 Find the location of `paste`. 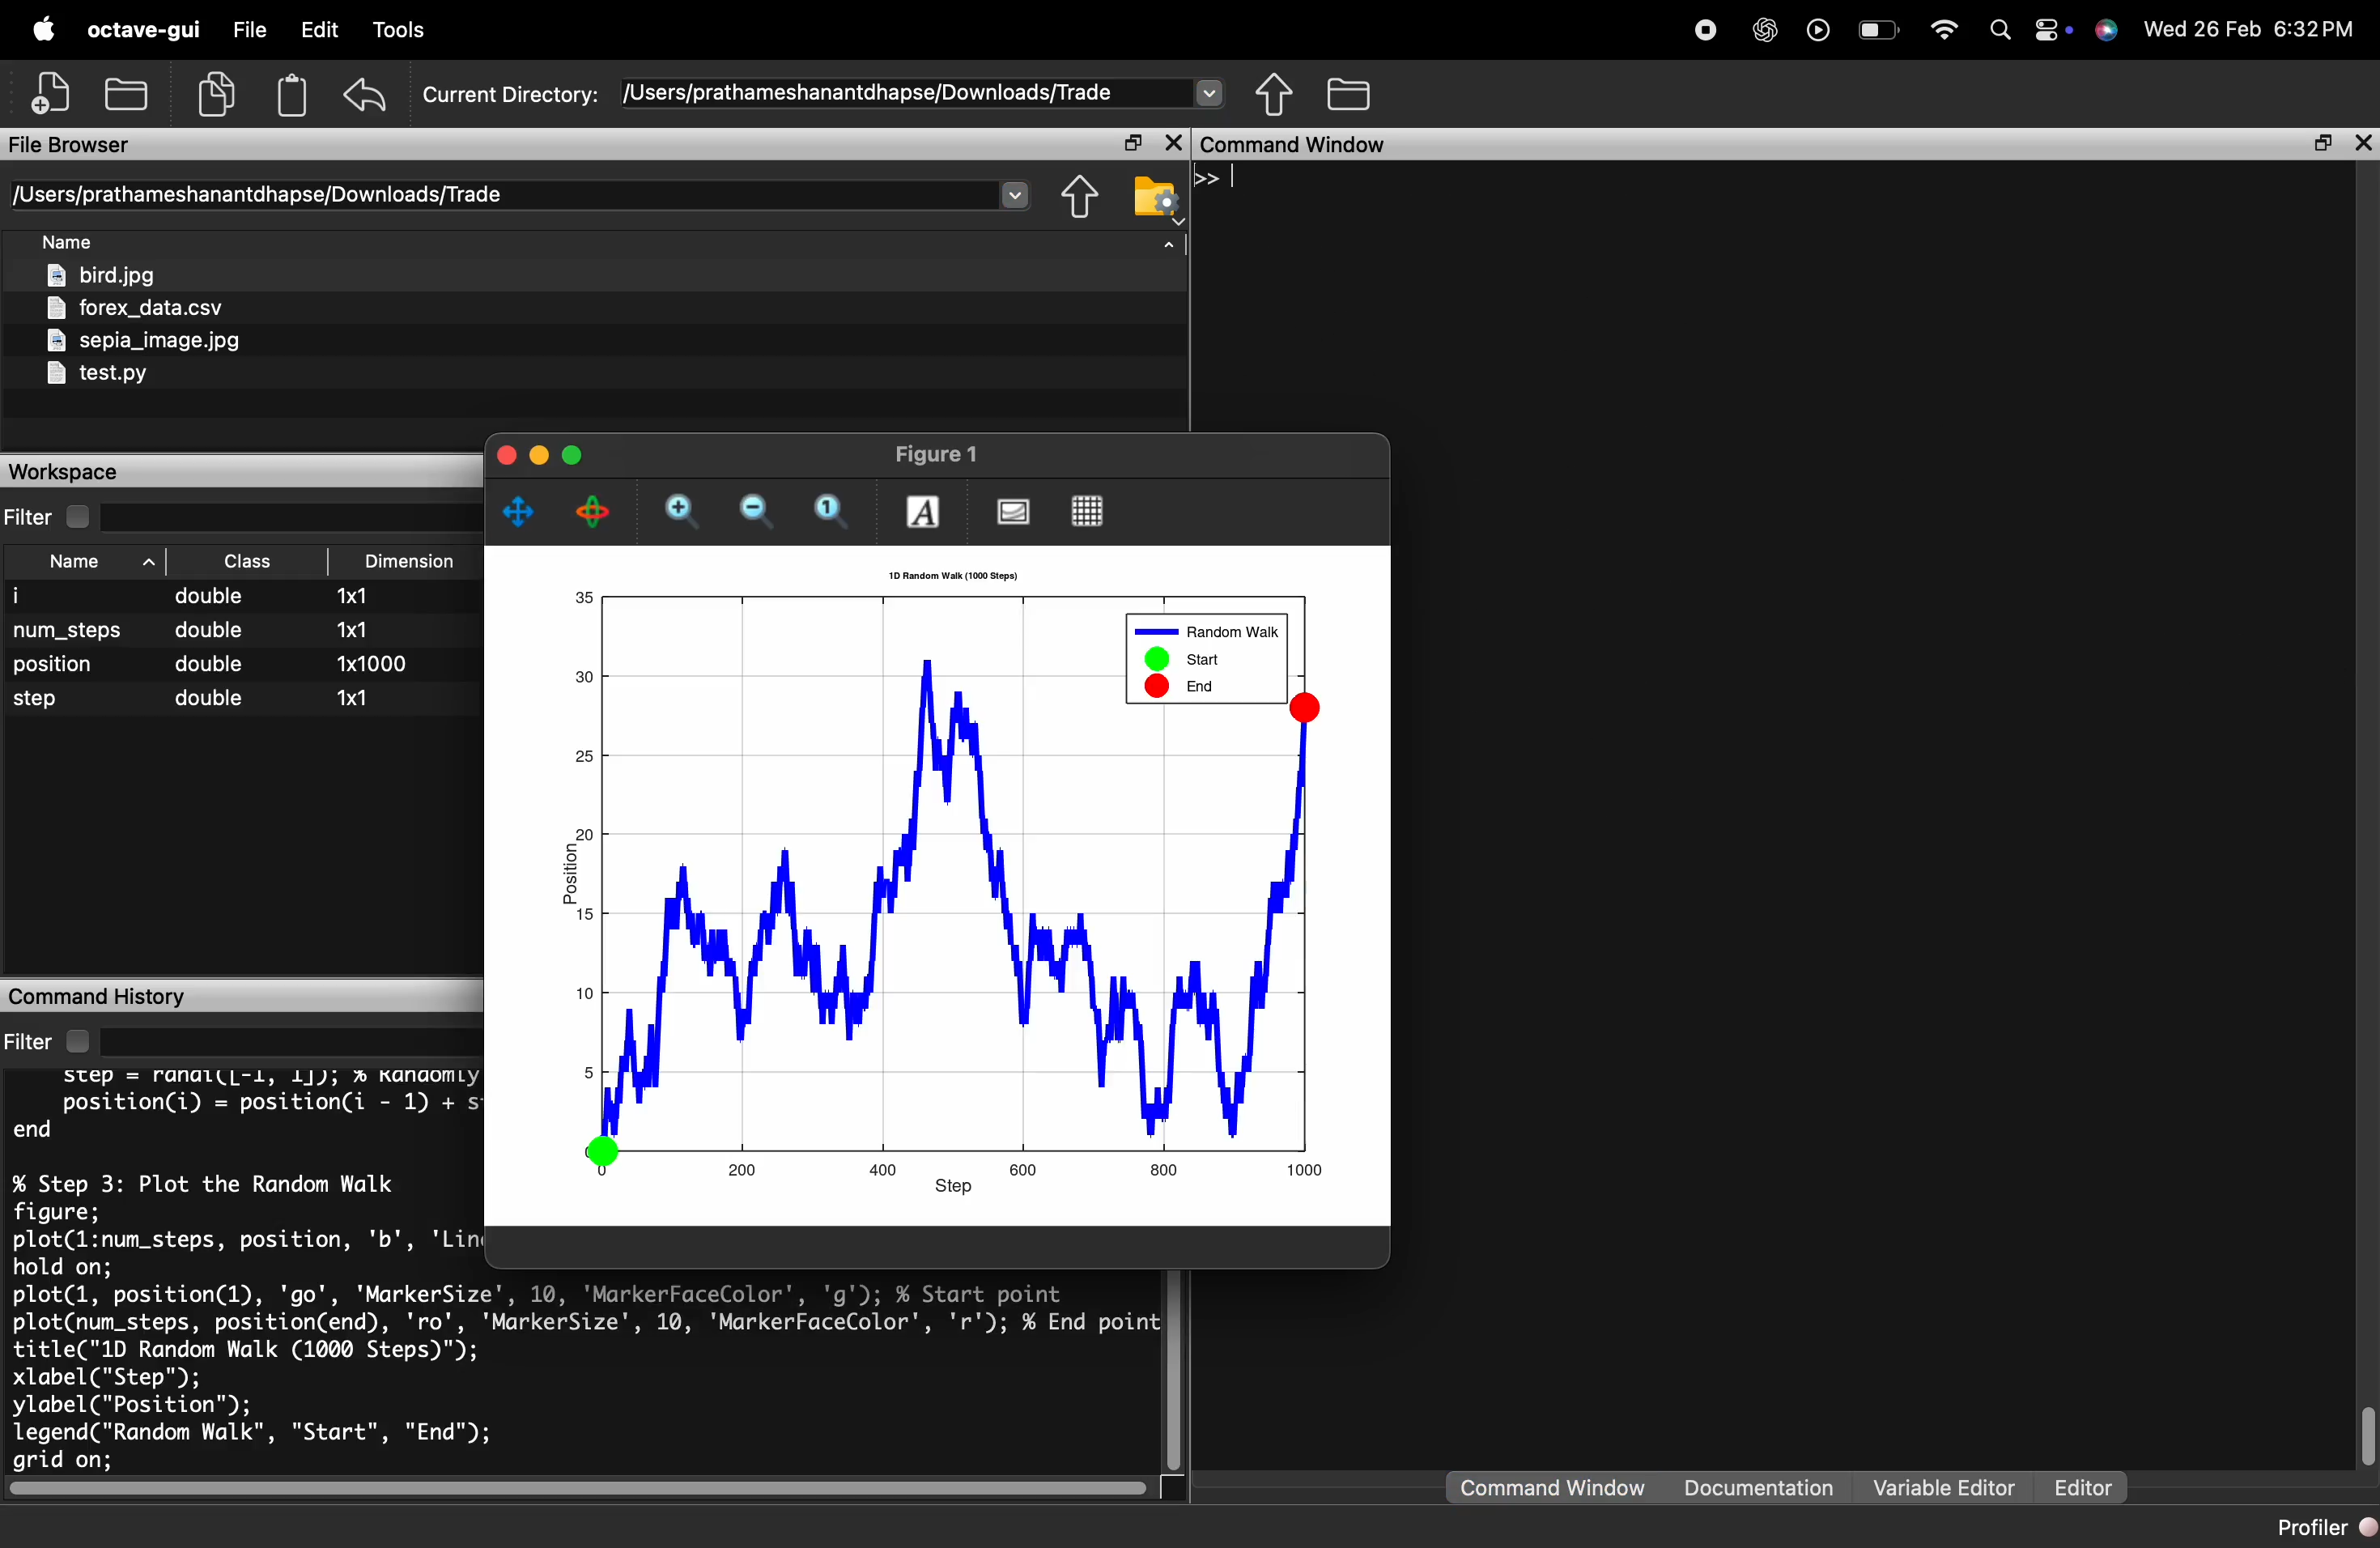

paste is located at coordinates (294, 94).